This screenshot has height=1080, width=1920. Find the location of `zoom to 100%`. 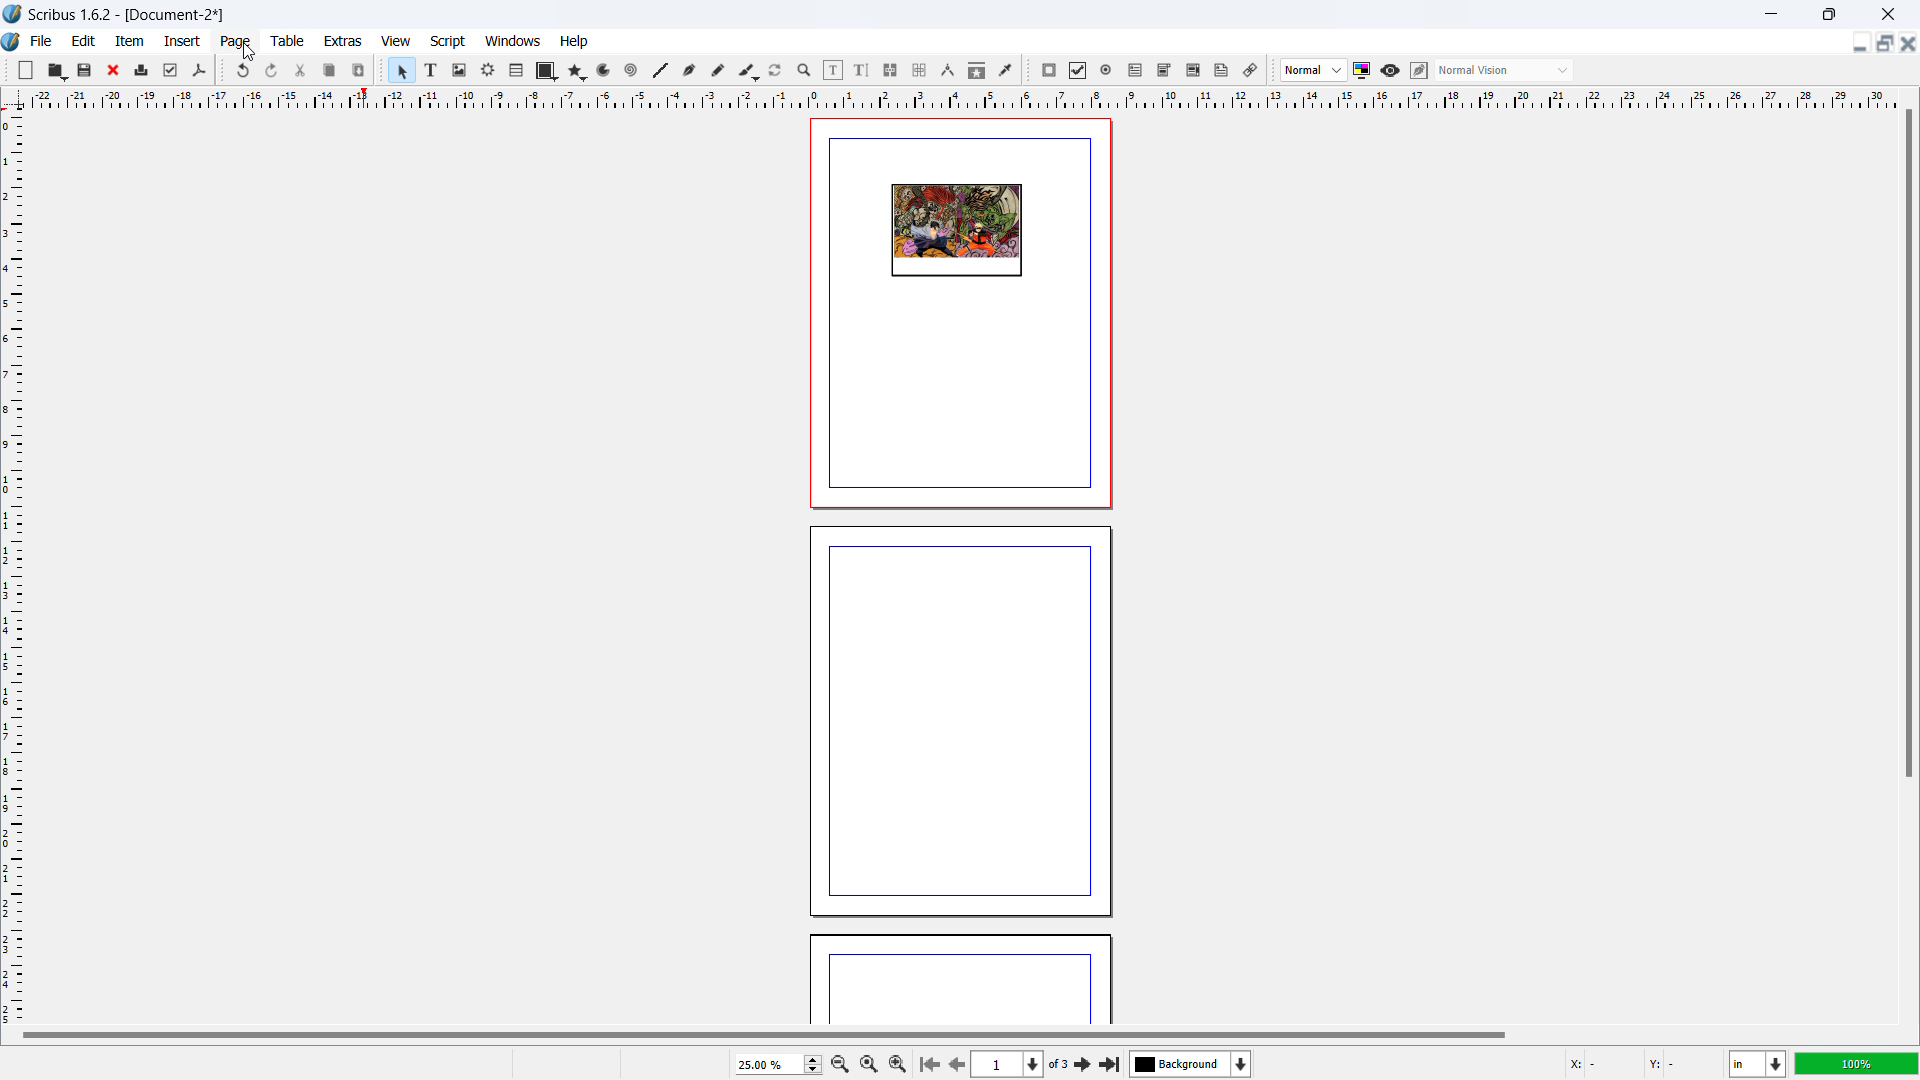

zoom to 100% is located at coordinates (868, 1062).